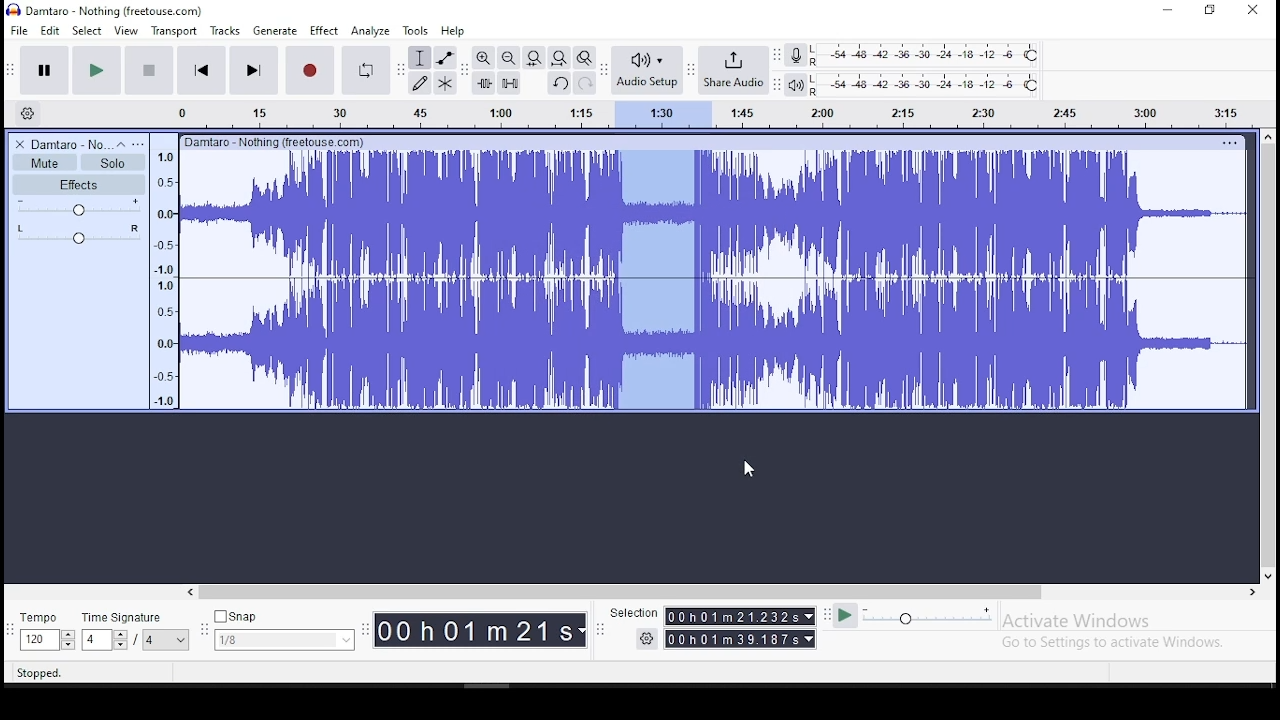 Image resolution: width=1280 pixels, height=720 pixels. I want to click on , so click(203, 629).